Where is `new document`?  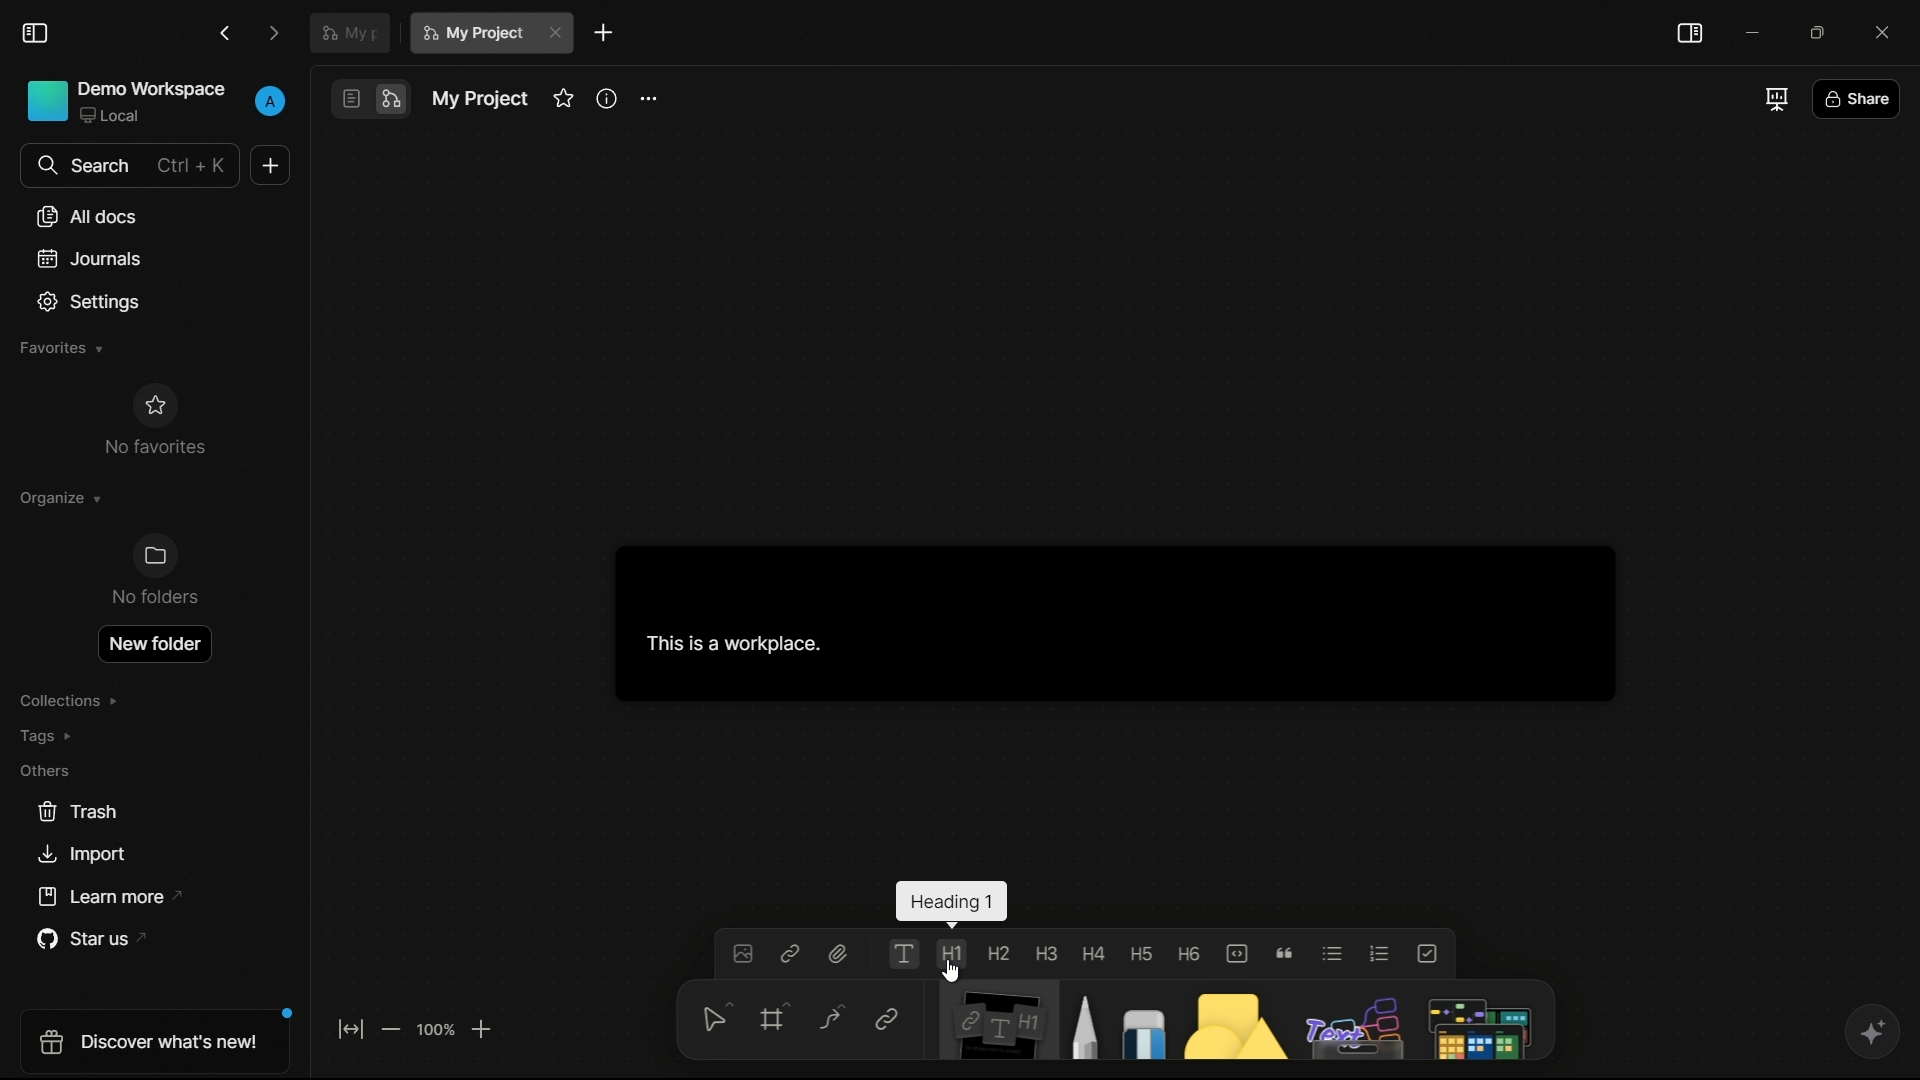 new document is located at coordinates (606, 33).